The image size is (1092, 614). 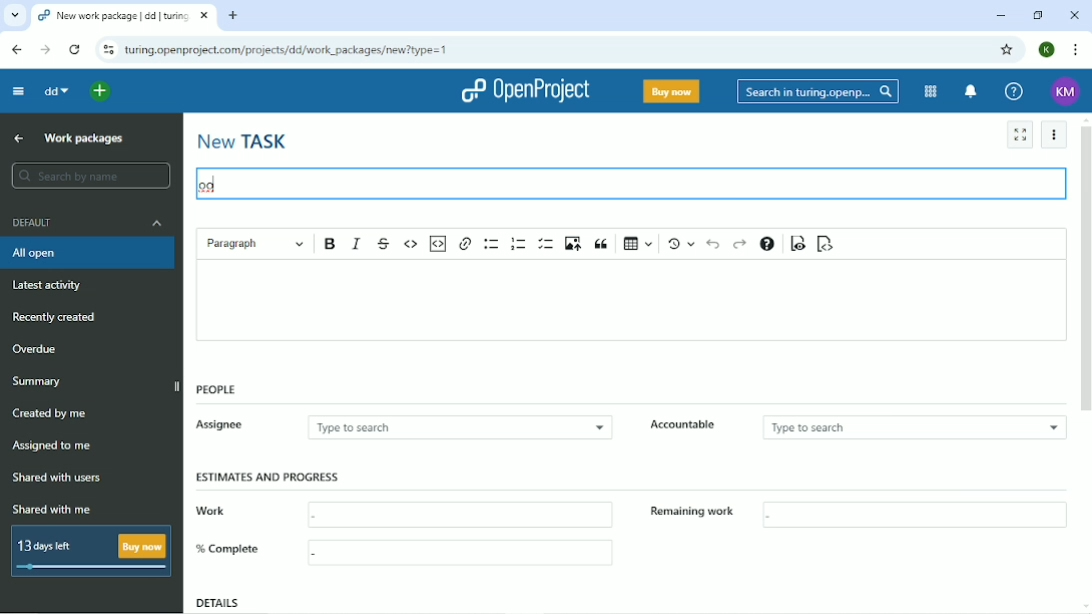 I want to click on Estimates and progress, so click(x=269, y=475).